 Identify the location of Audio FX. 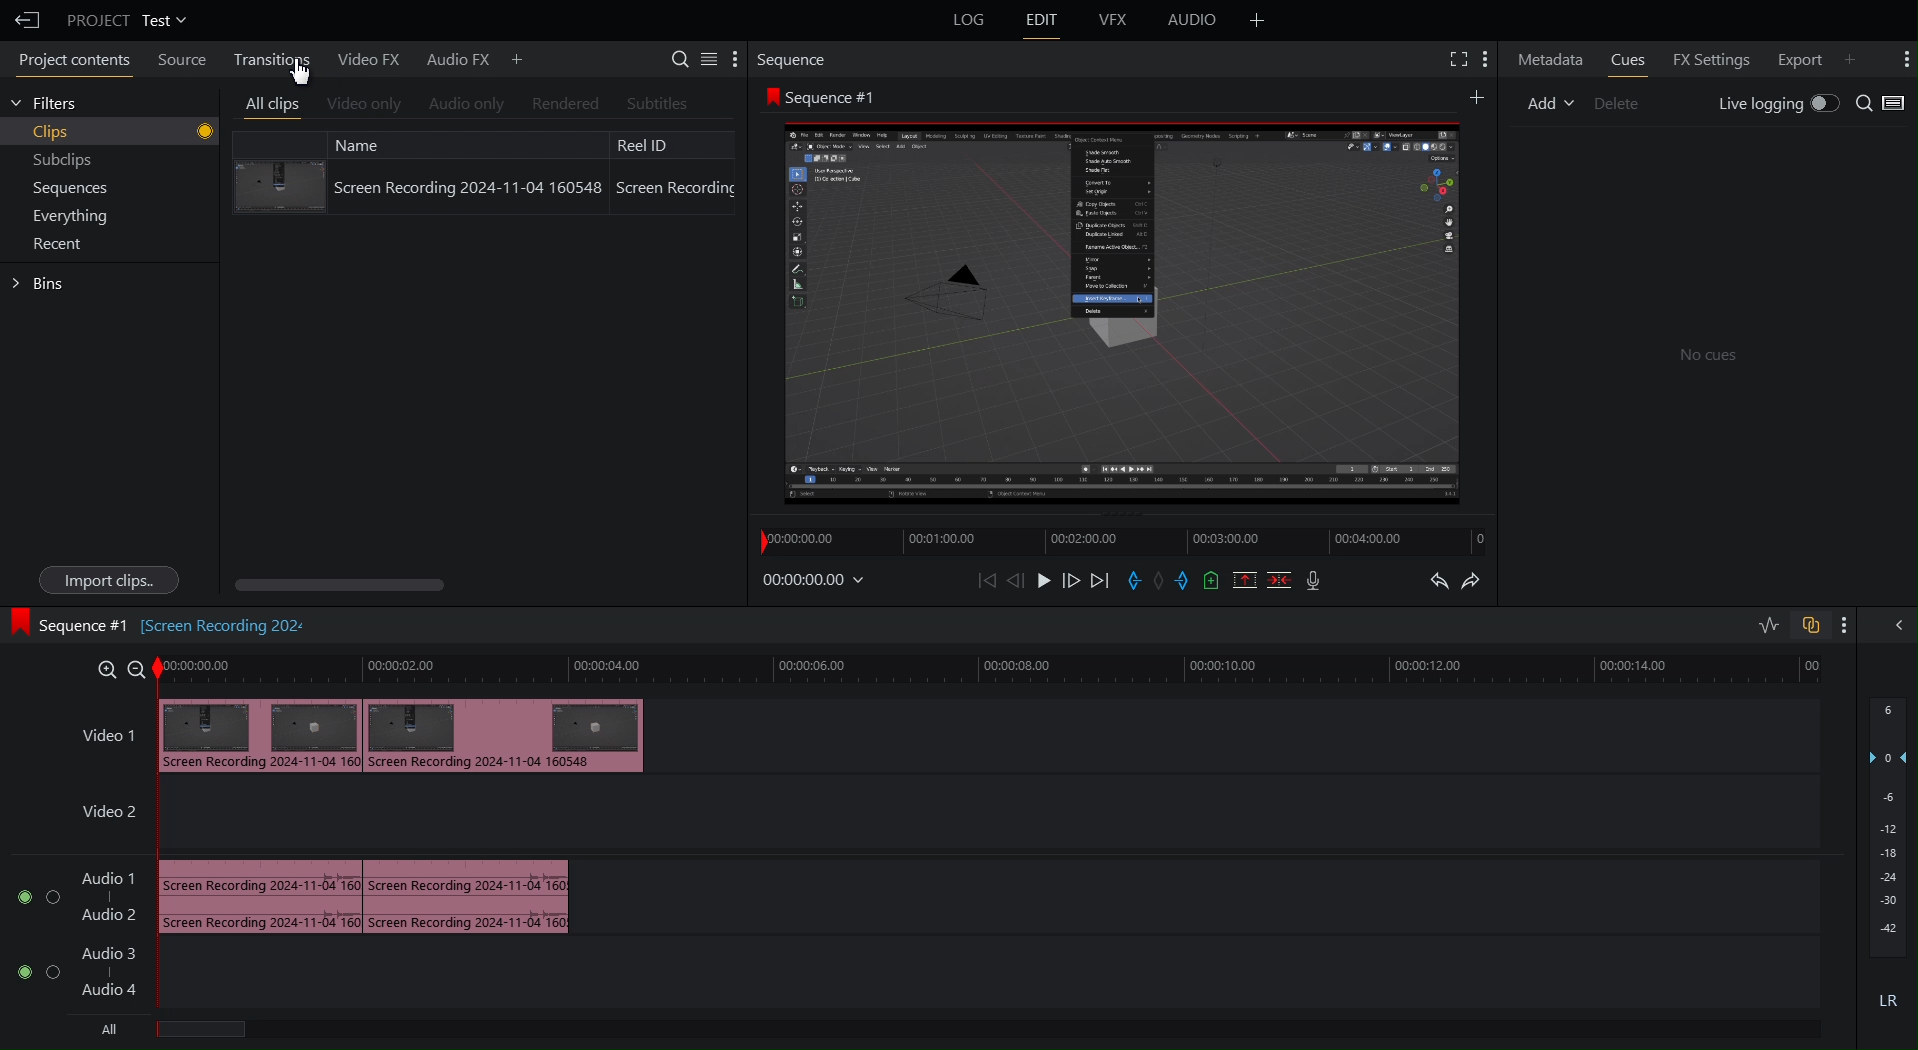
(452, 58).